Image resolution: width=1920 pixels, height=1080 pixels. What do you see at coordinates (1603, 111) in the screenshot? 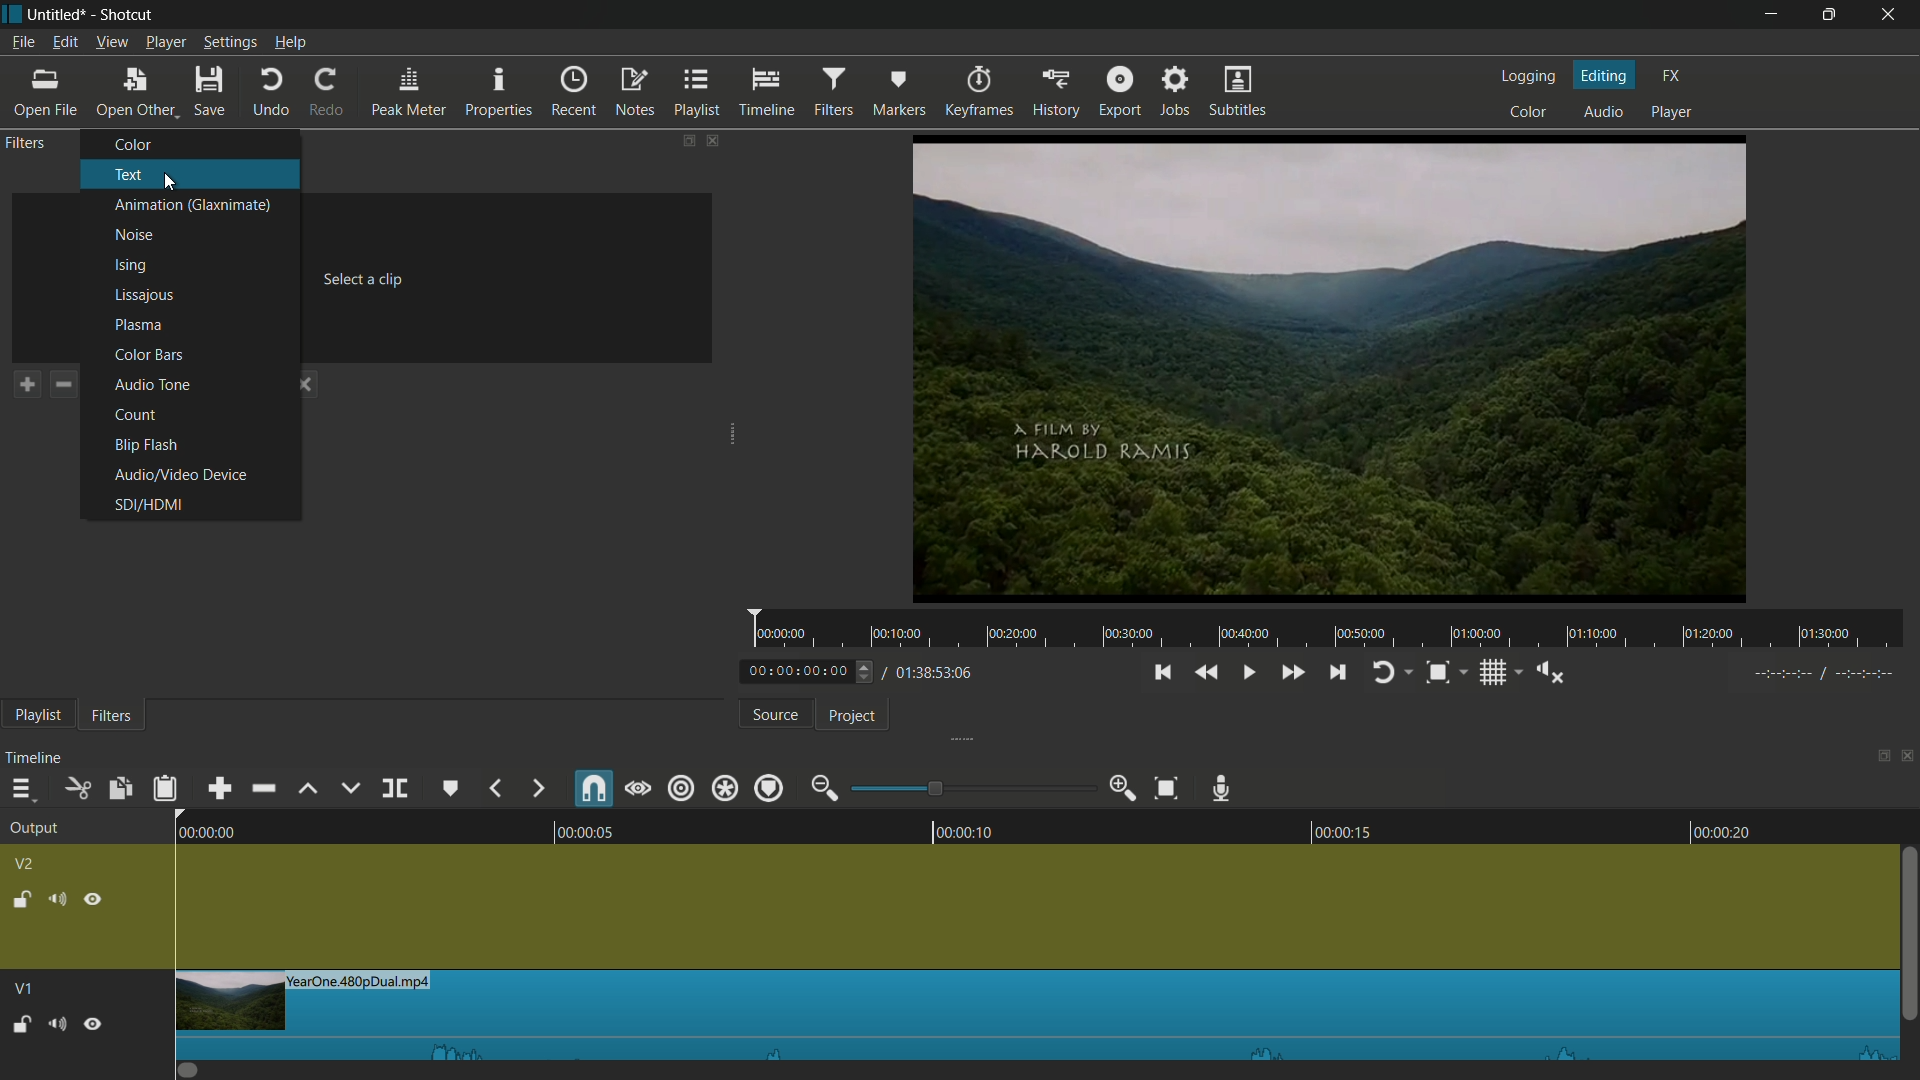
I see `audio` at bounding box center [1603, 111].